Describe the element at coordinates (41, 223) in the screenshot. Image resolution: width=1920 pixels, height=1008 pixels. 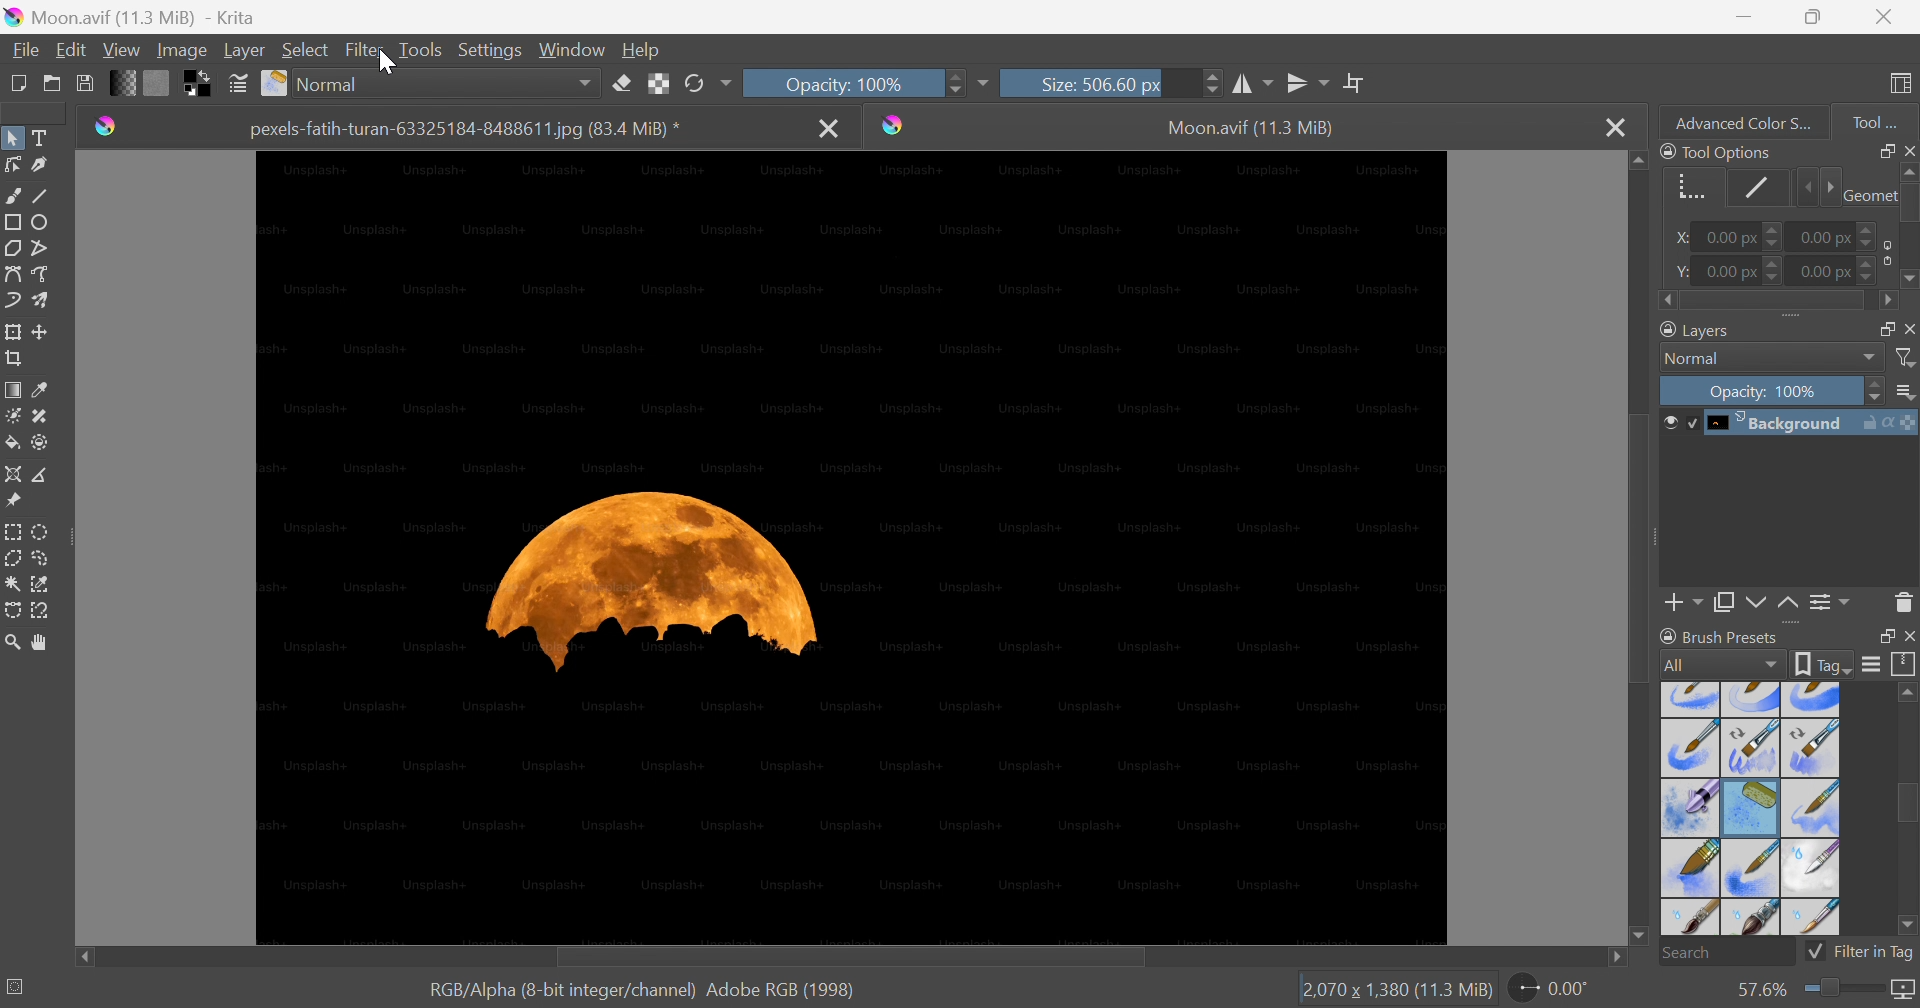
I see `Ellipse tool` at that location.